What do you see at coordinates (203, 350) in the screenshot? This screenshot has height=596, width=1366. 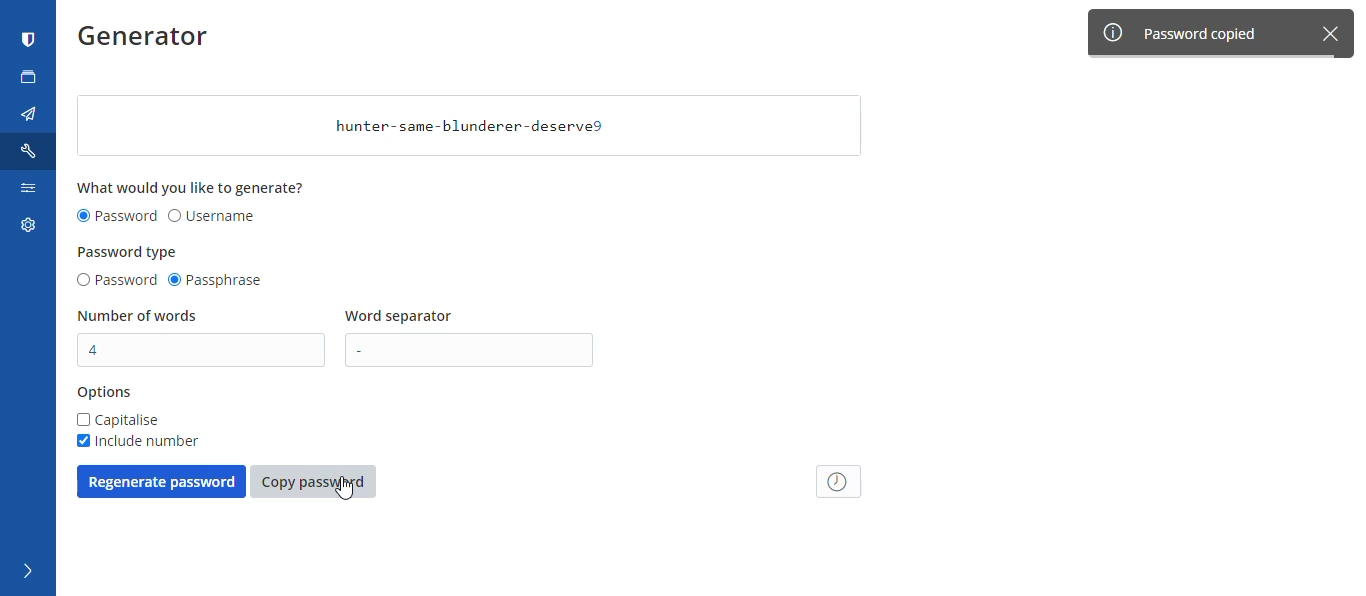 I see `number of words textbox` at bounding box center [203, 350].